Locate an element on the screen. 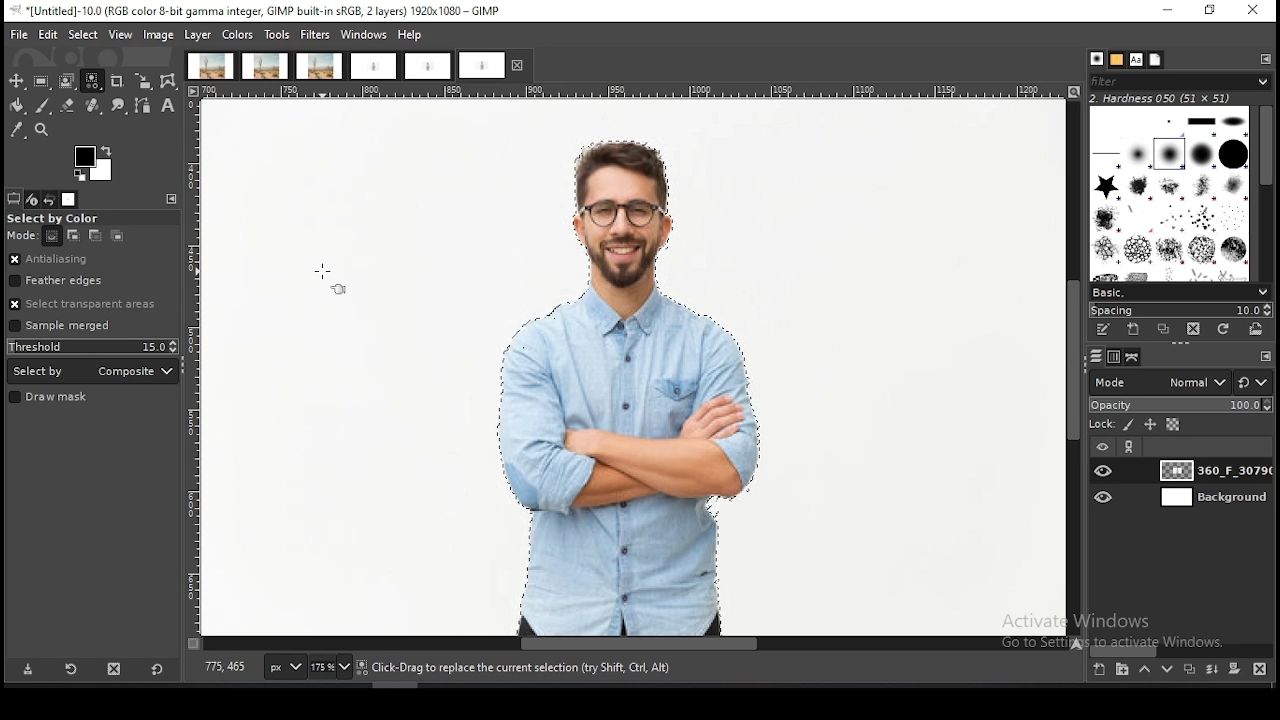  delete layer is located at coordinates (1263, 671).